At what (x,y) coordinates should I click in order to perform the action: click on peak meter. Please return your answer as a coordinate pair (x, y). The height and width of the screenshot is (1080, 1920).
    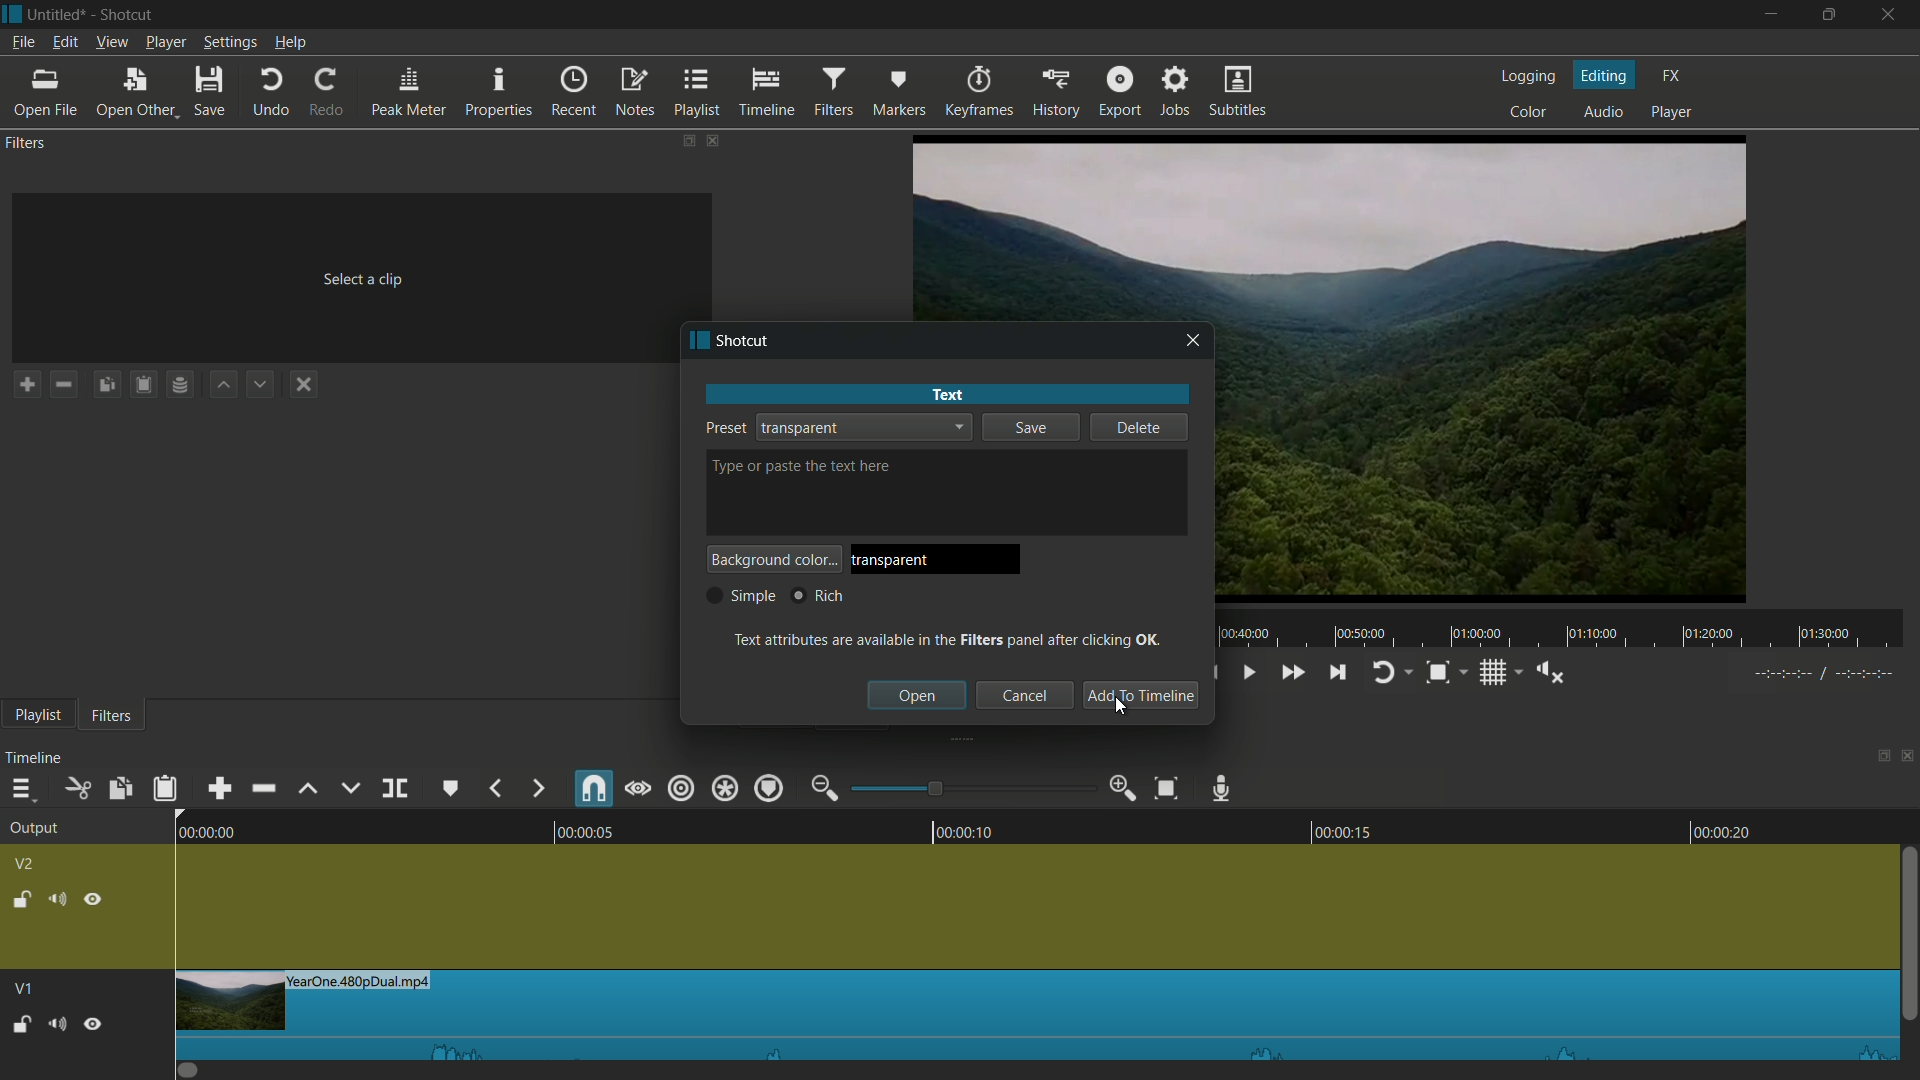
    Looking at the image, I should click on (409, 93).